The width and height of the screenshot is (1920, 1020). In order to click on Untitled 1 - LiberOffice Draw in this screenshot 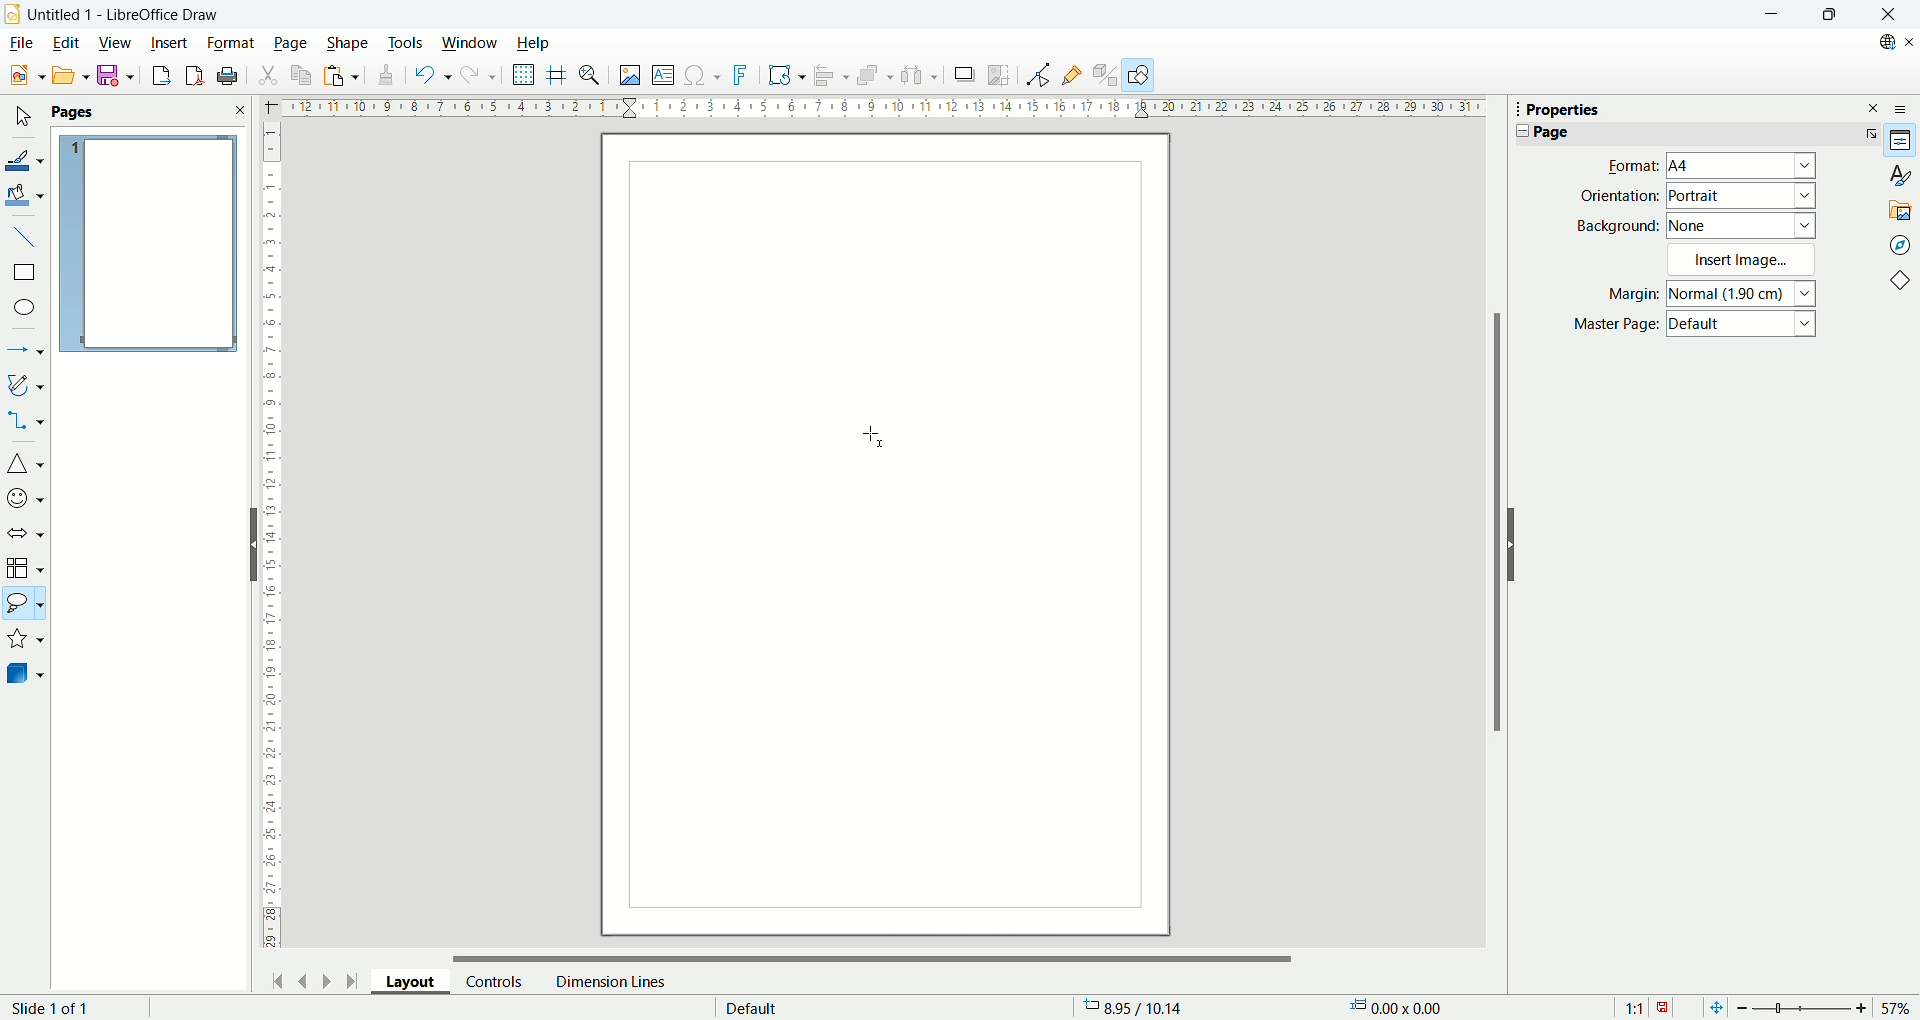, I will do `click(124, 12)`.